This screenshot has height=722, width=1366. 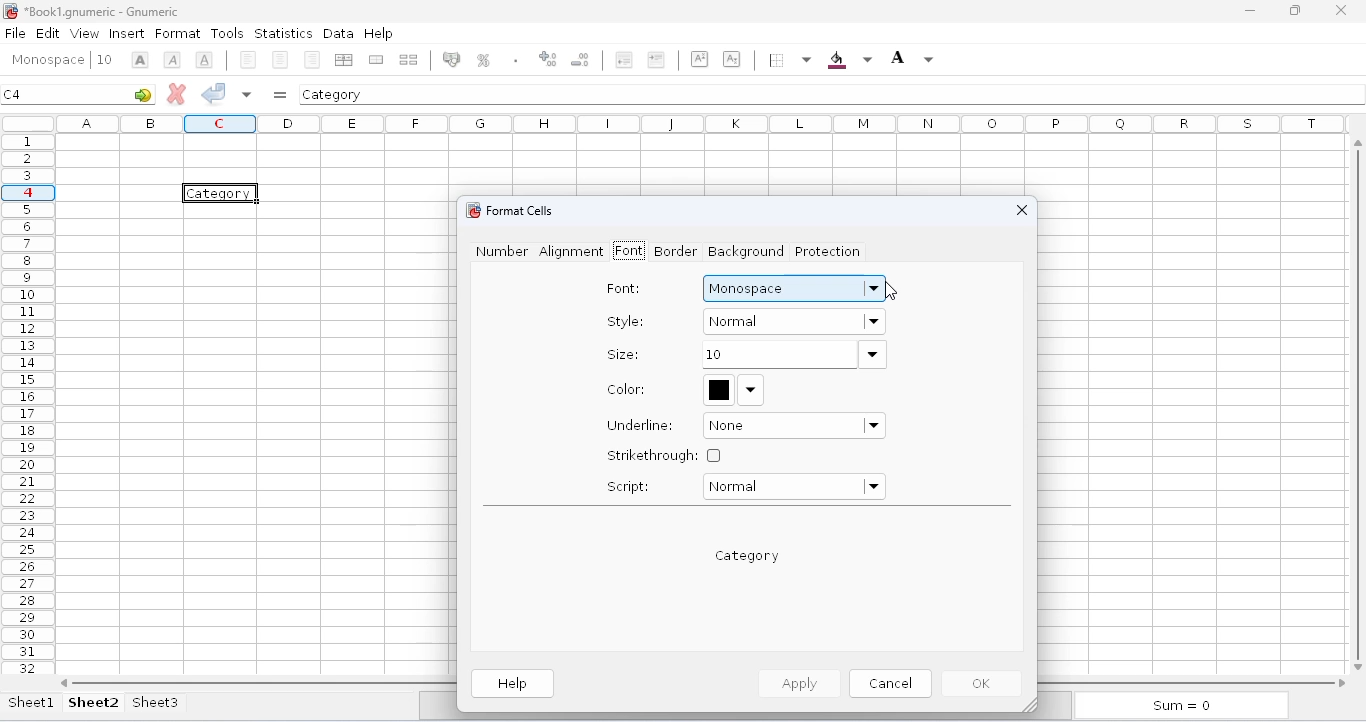 What do you see at coordinates (622, 354) in the screenshot?
I see `size:` at bounding box center [622, 354].